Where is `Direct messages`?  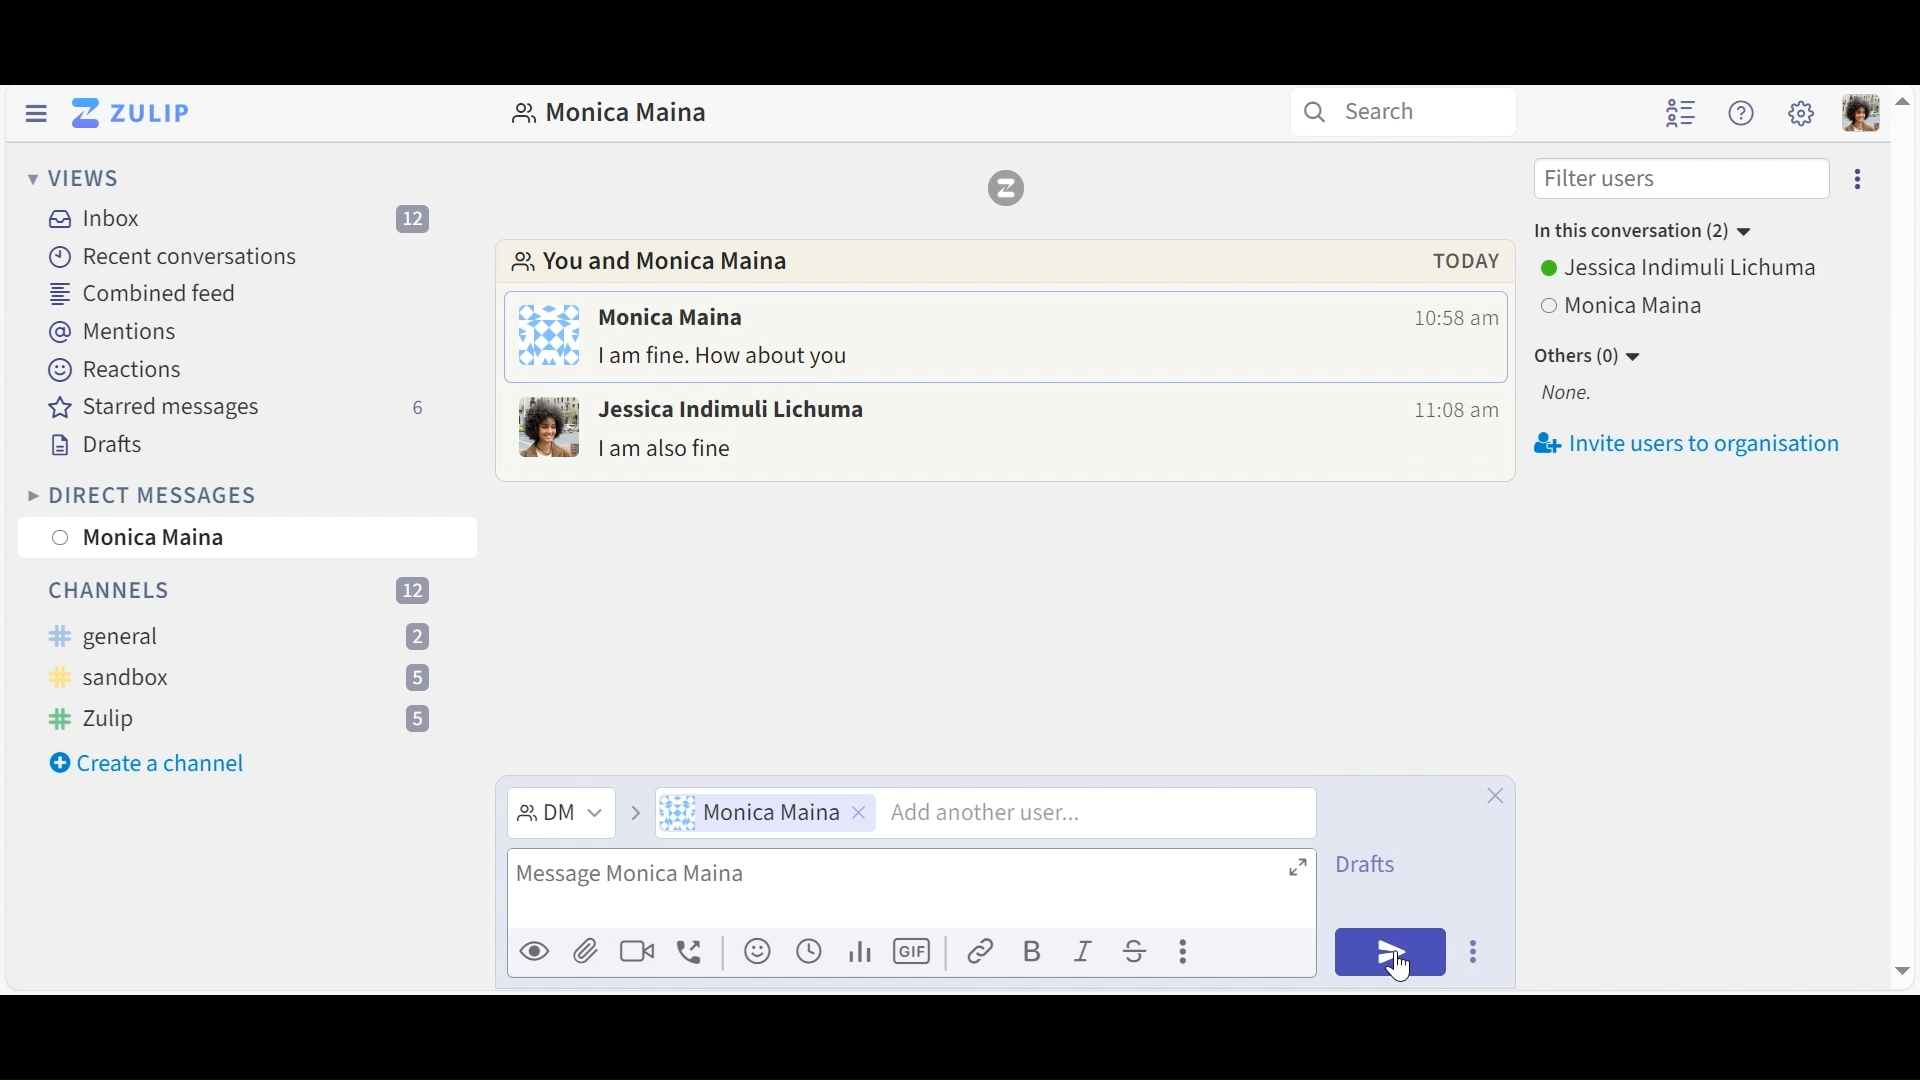
Direct messages is located at coordinates (1001, 437).